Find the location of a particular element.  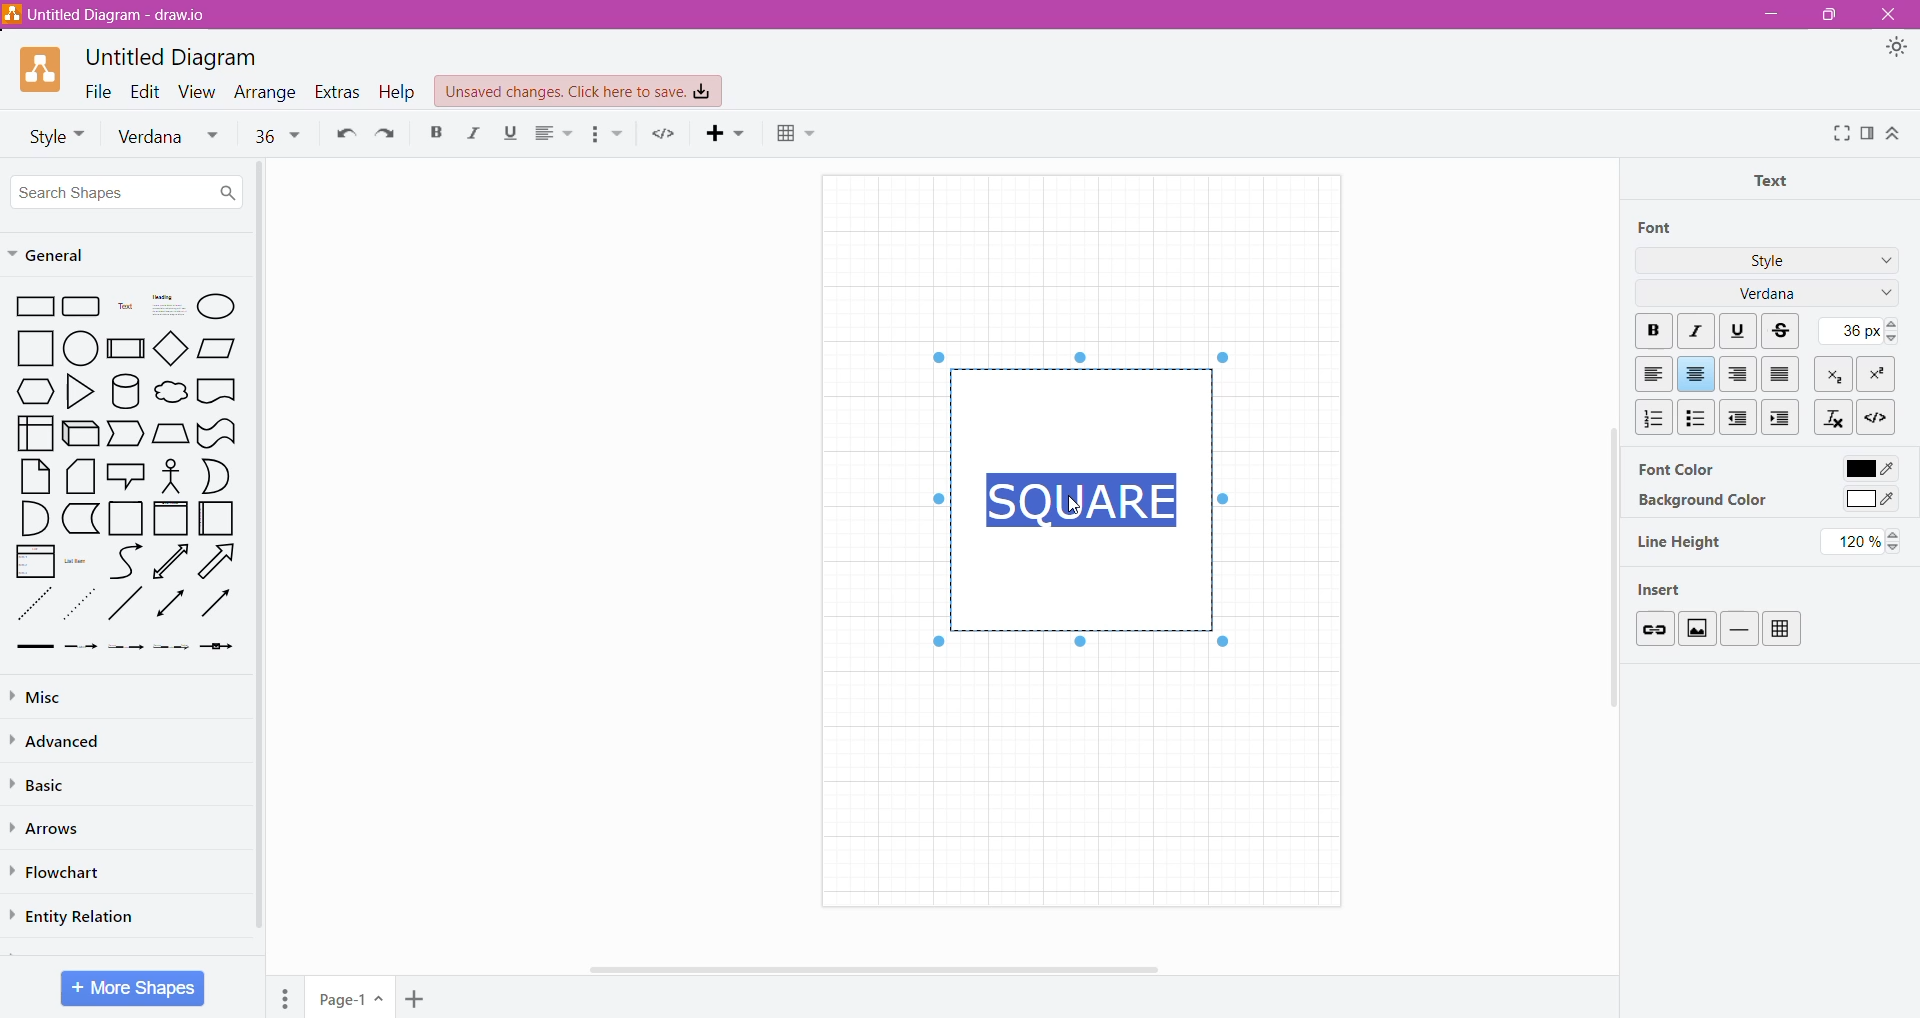

Curved Line is located at coordinates (125, 562).